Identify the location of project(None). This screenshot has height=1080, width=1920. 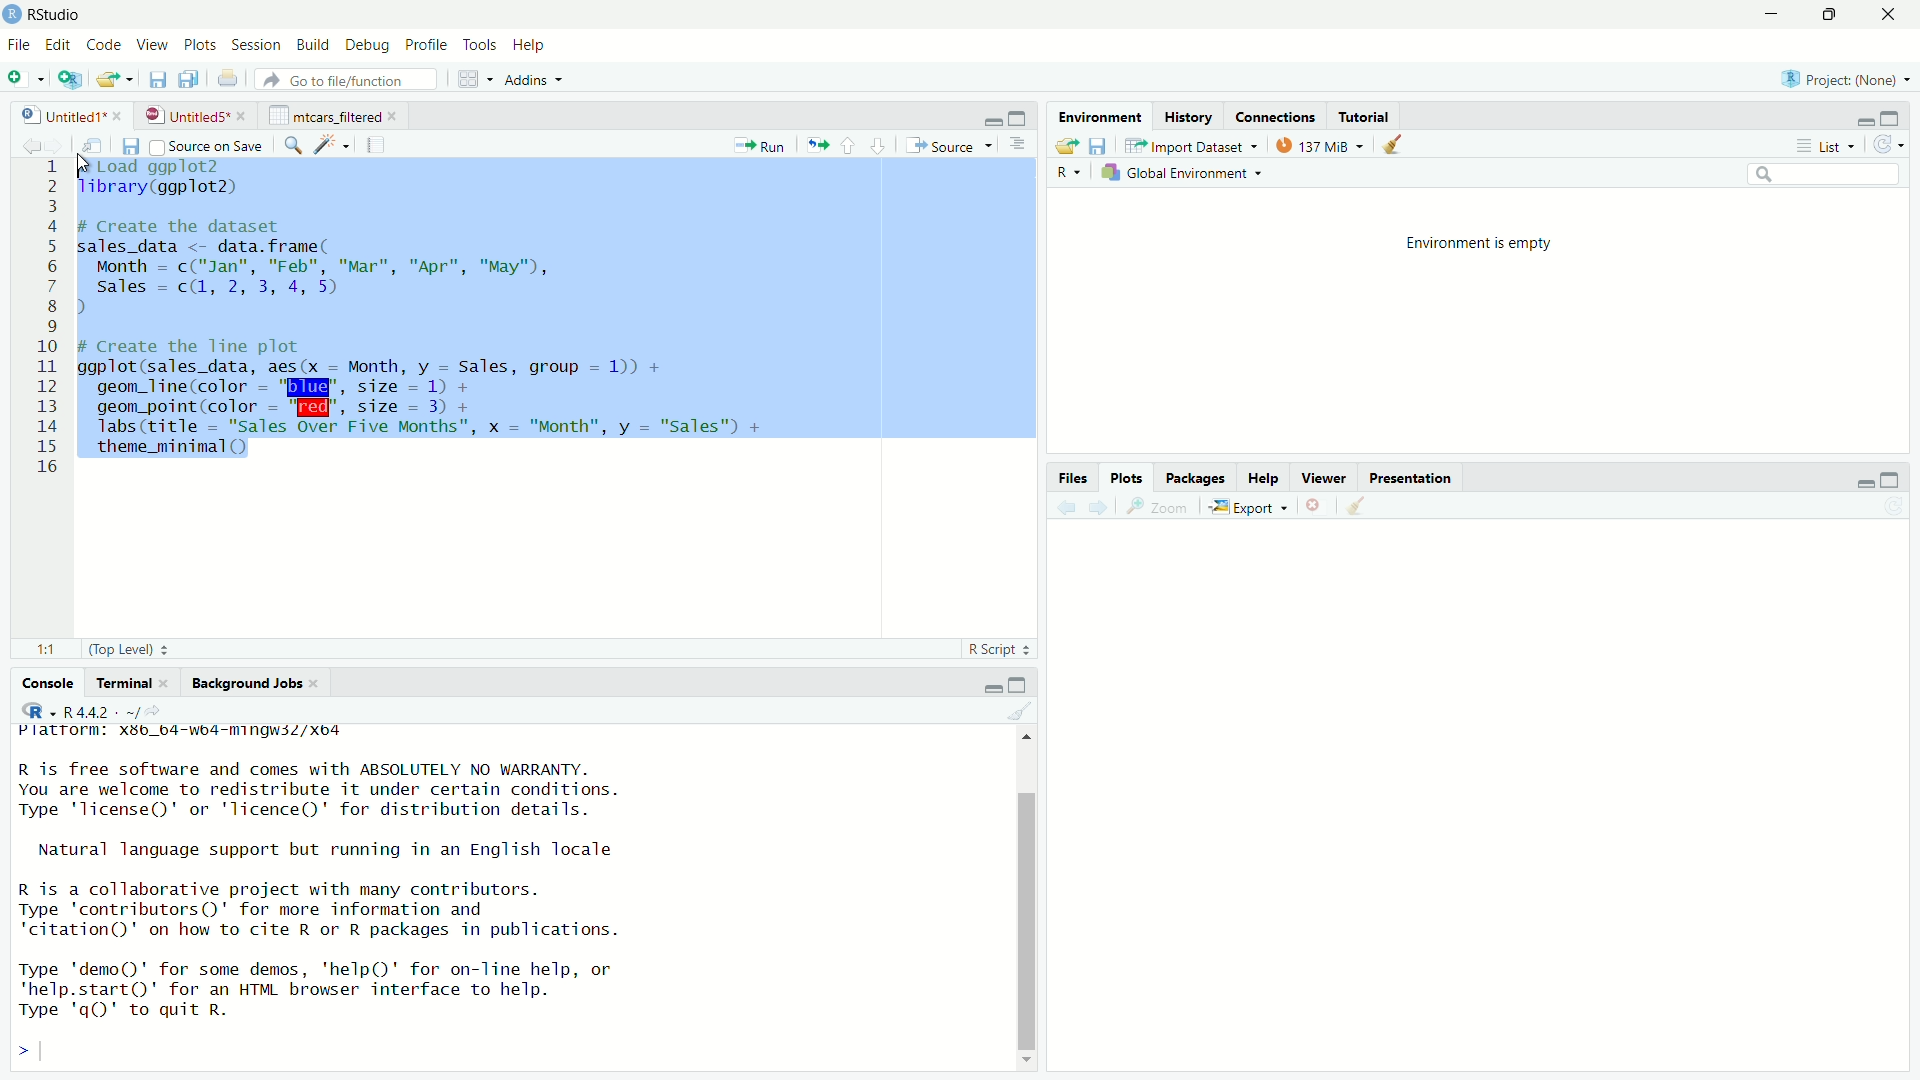
(1838, 79).